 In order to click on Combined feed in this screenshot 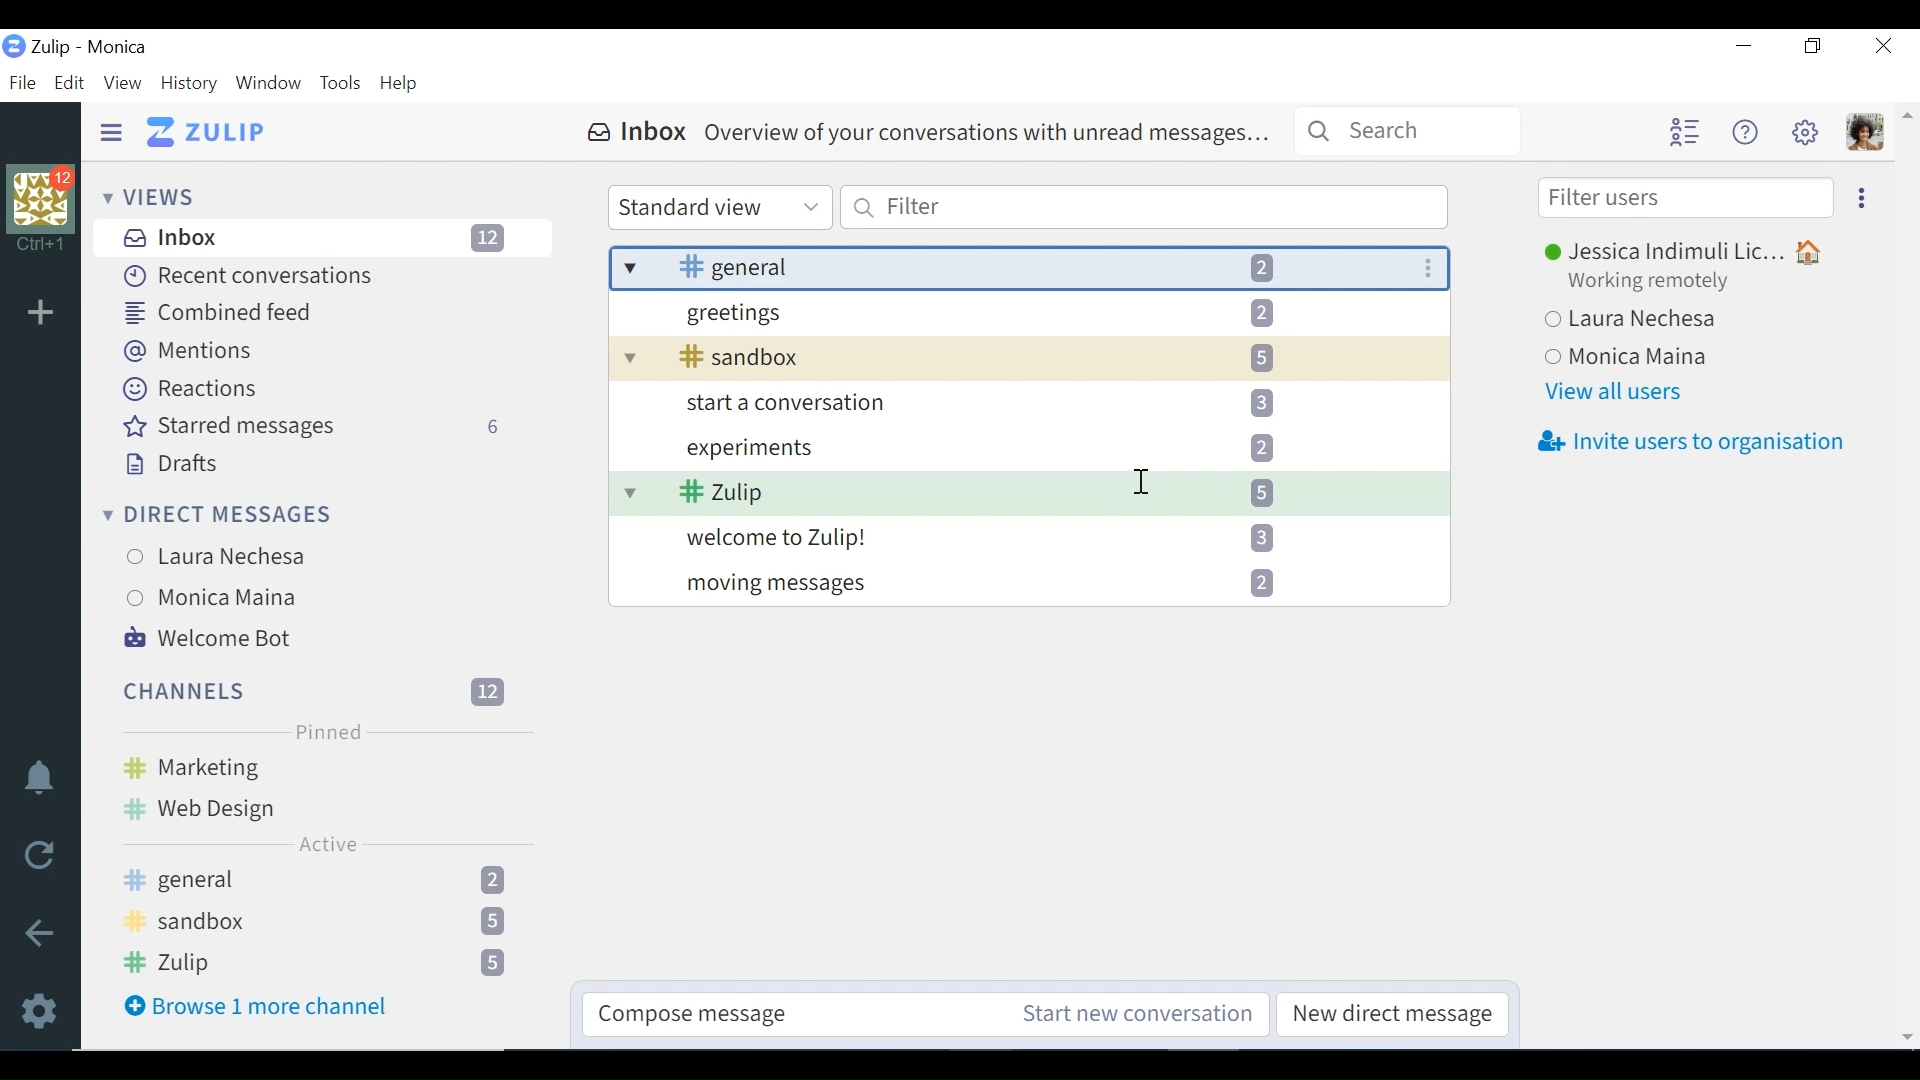, I will do `click(232, 312)`.